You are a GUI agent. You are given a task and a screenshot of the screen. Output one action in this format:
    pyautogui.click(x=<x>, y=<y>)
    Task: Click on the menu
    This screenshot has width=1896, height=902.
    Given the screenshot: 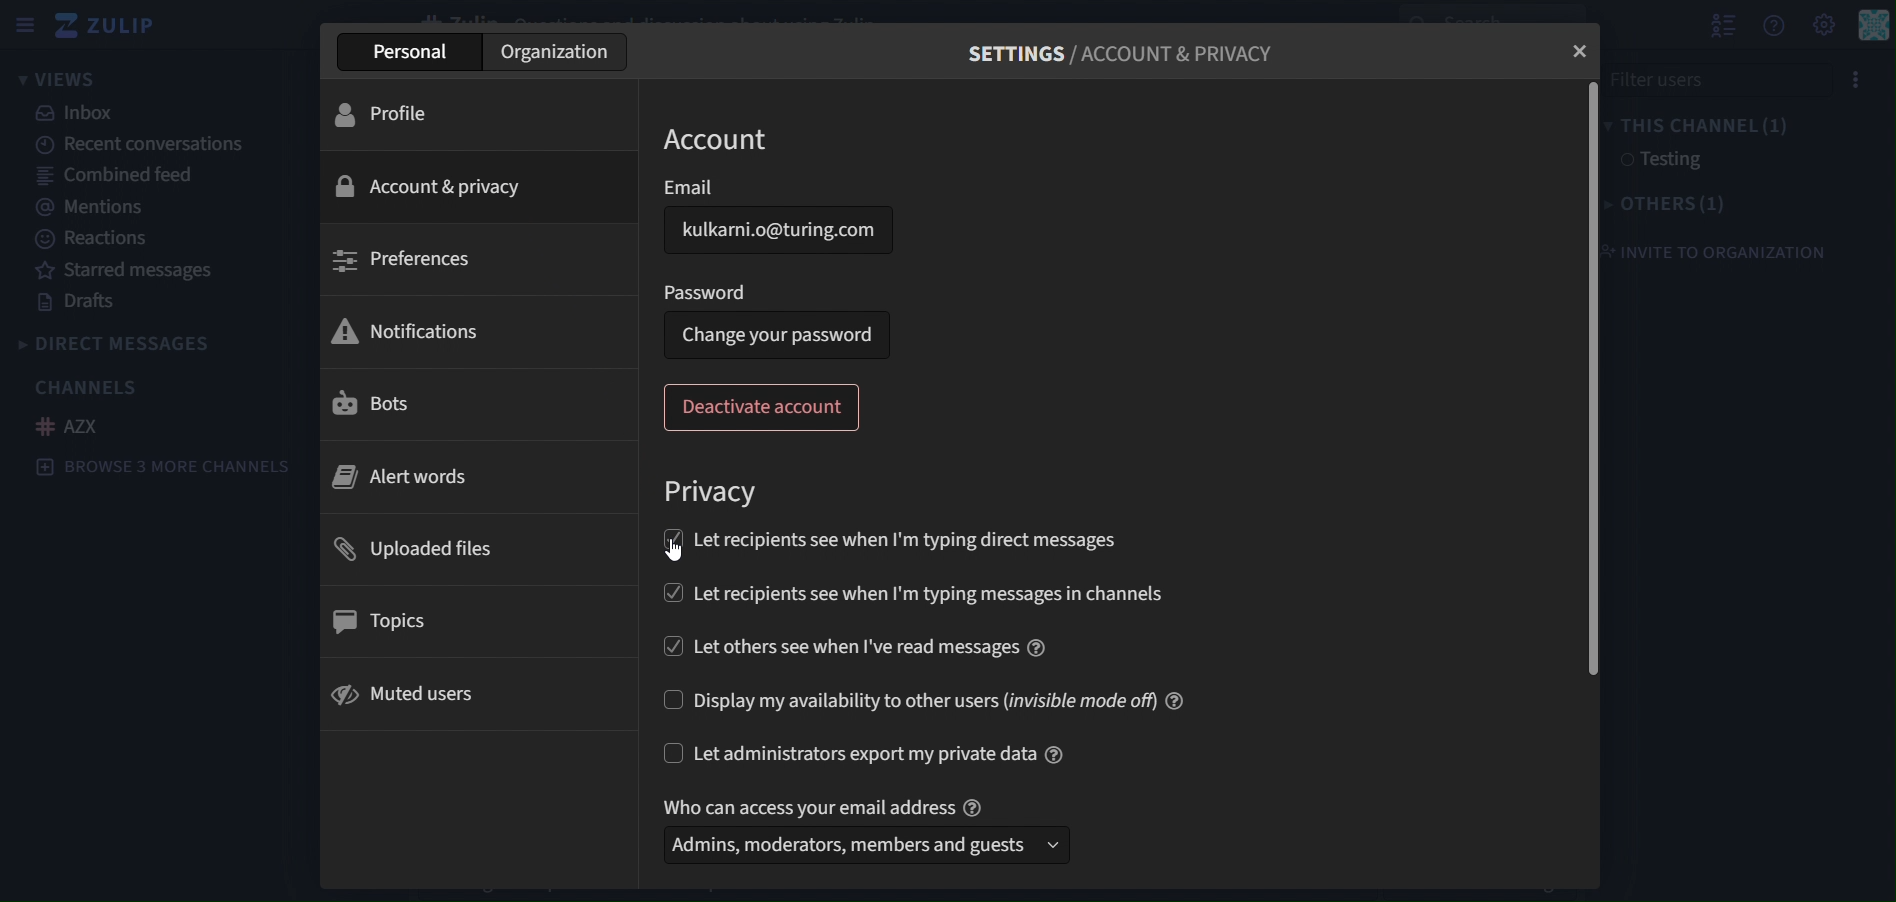 What is the action you would take?
    pyautogui.click(x=1857, y=74)
    